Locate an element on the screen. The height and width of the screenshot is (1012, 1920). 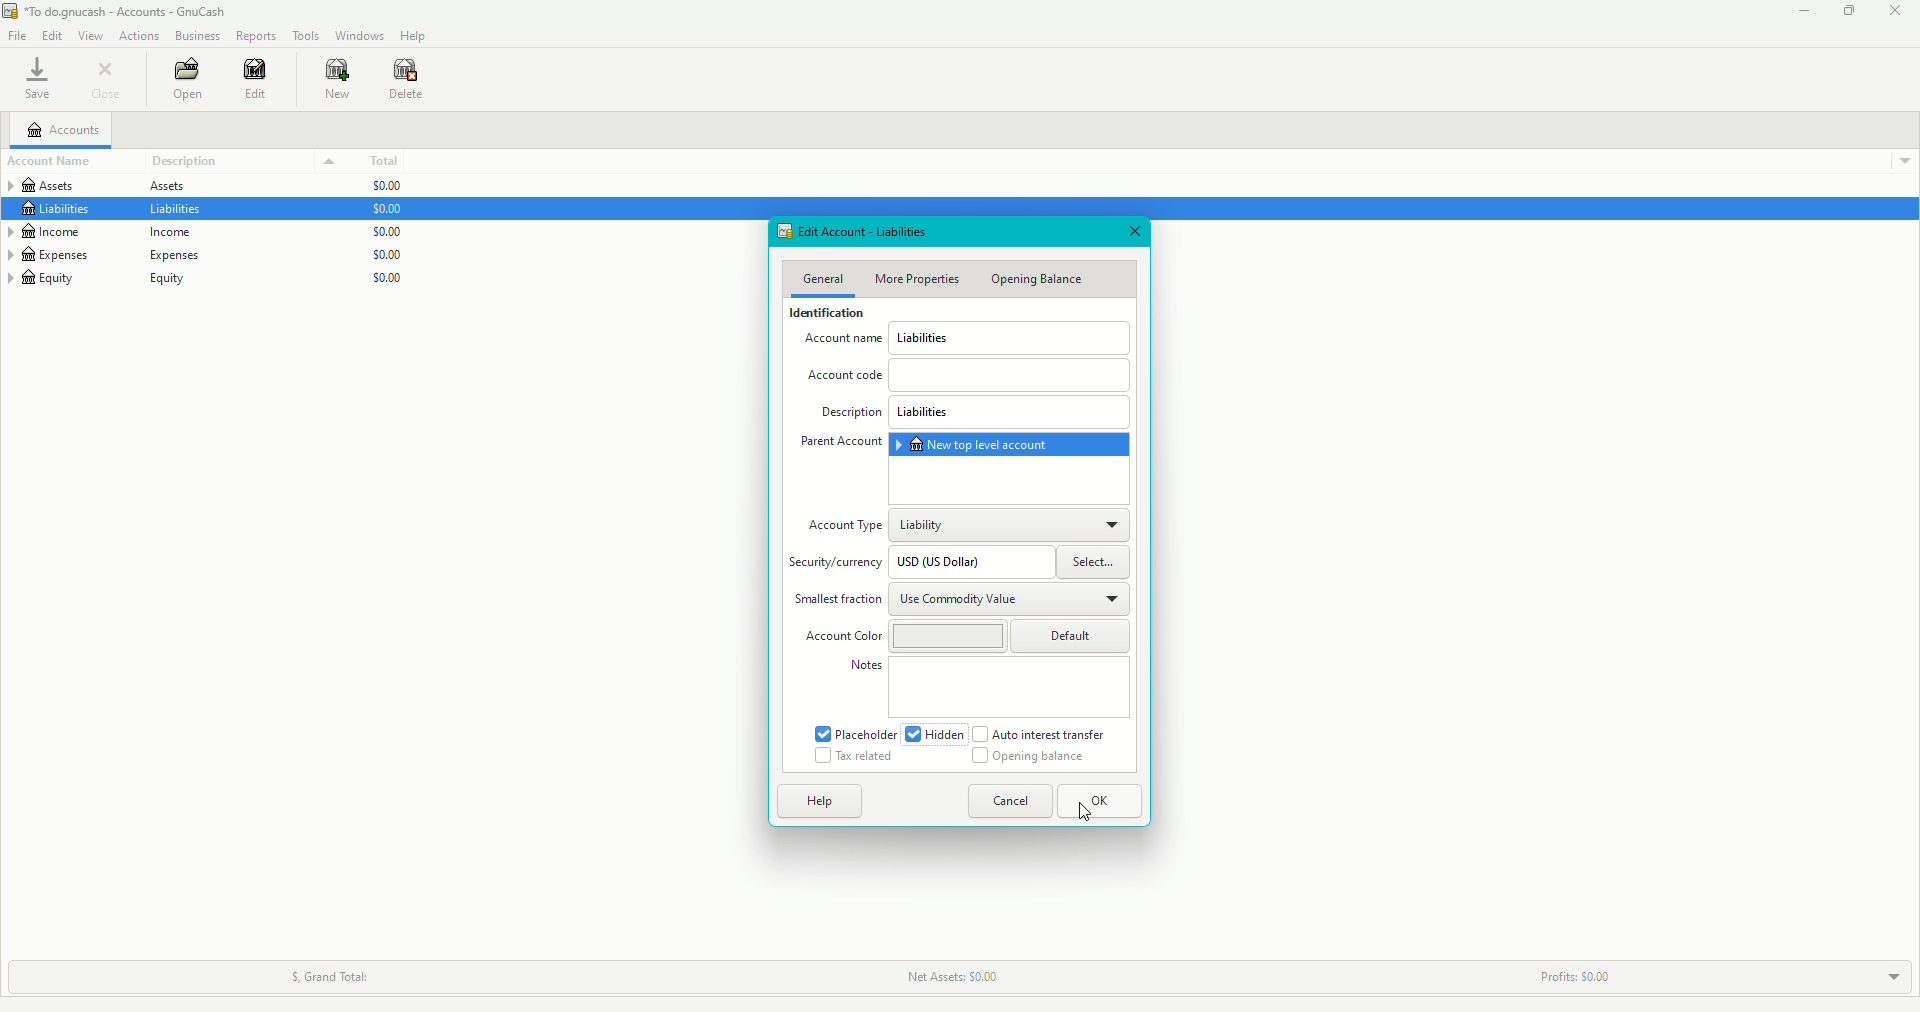
Expenses is located at coordinates (102, 256).